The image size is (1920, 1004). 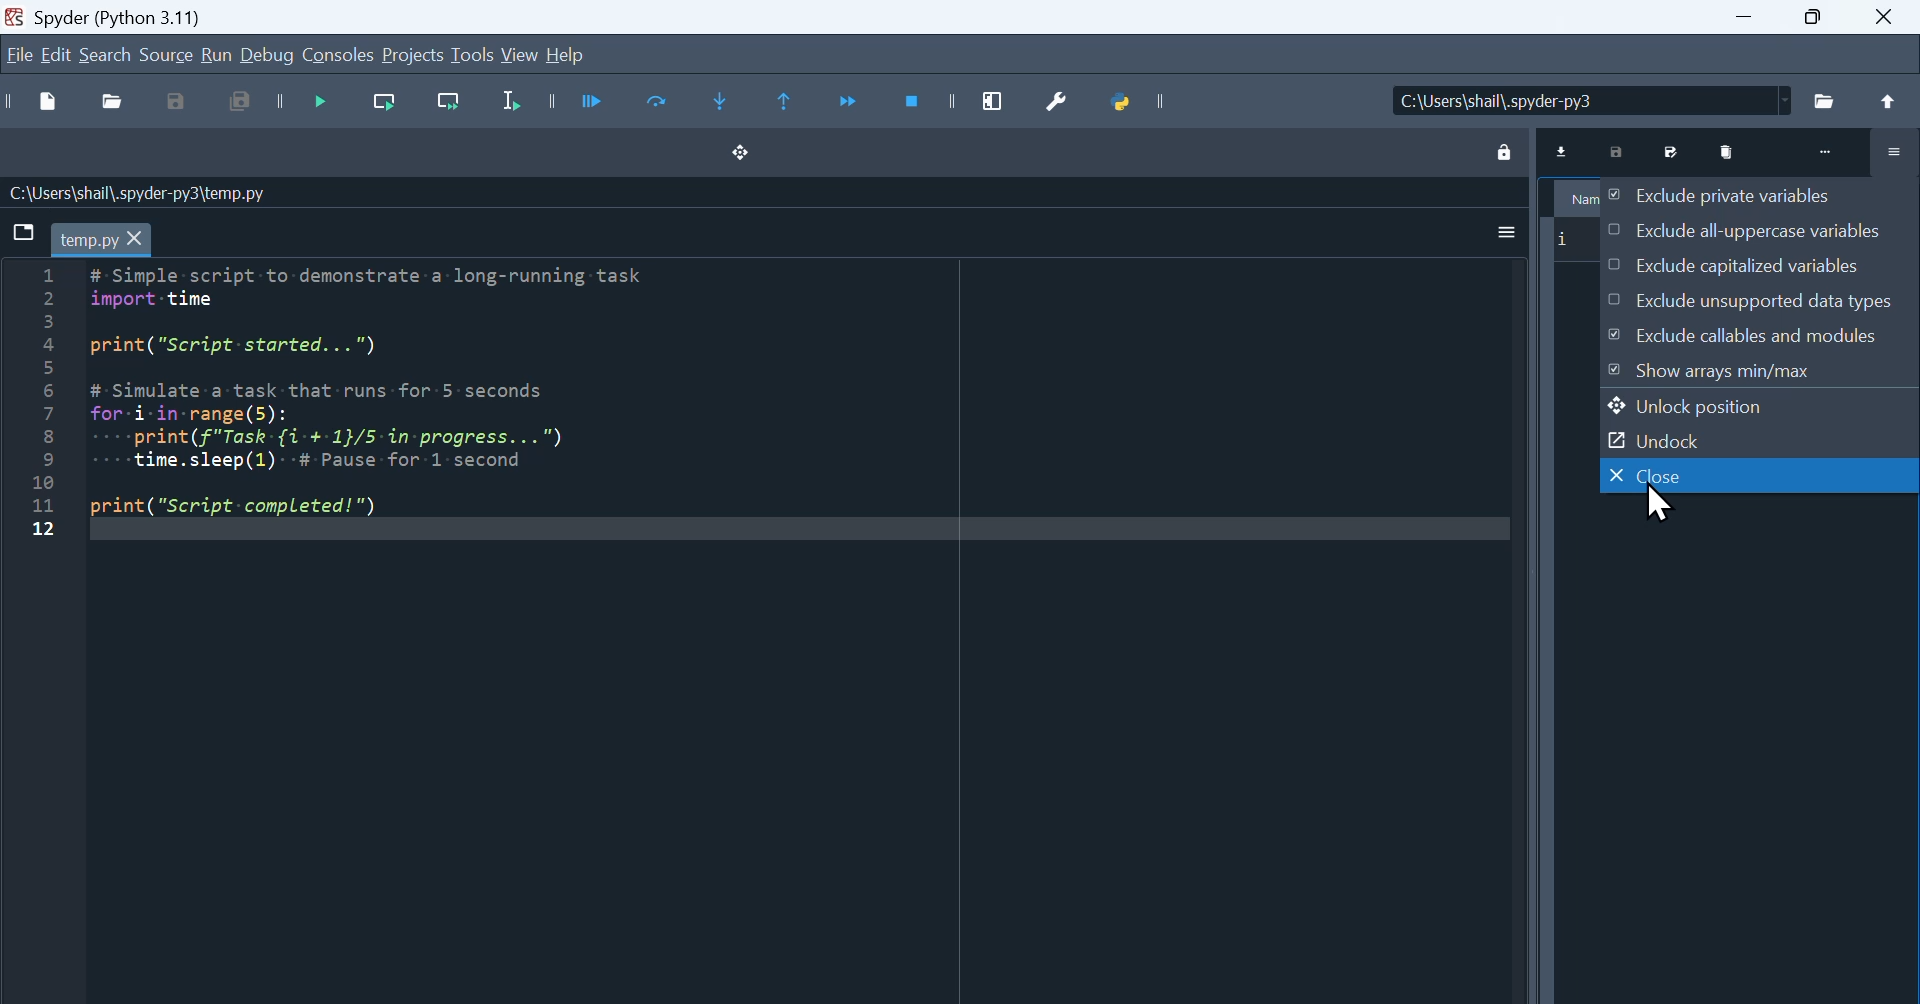 What do you see at coordinates (414, 53) in the screenshot?
I see `Projects` at bounding box center [414, 53].